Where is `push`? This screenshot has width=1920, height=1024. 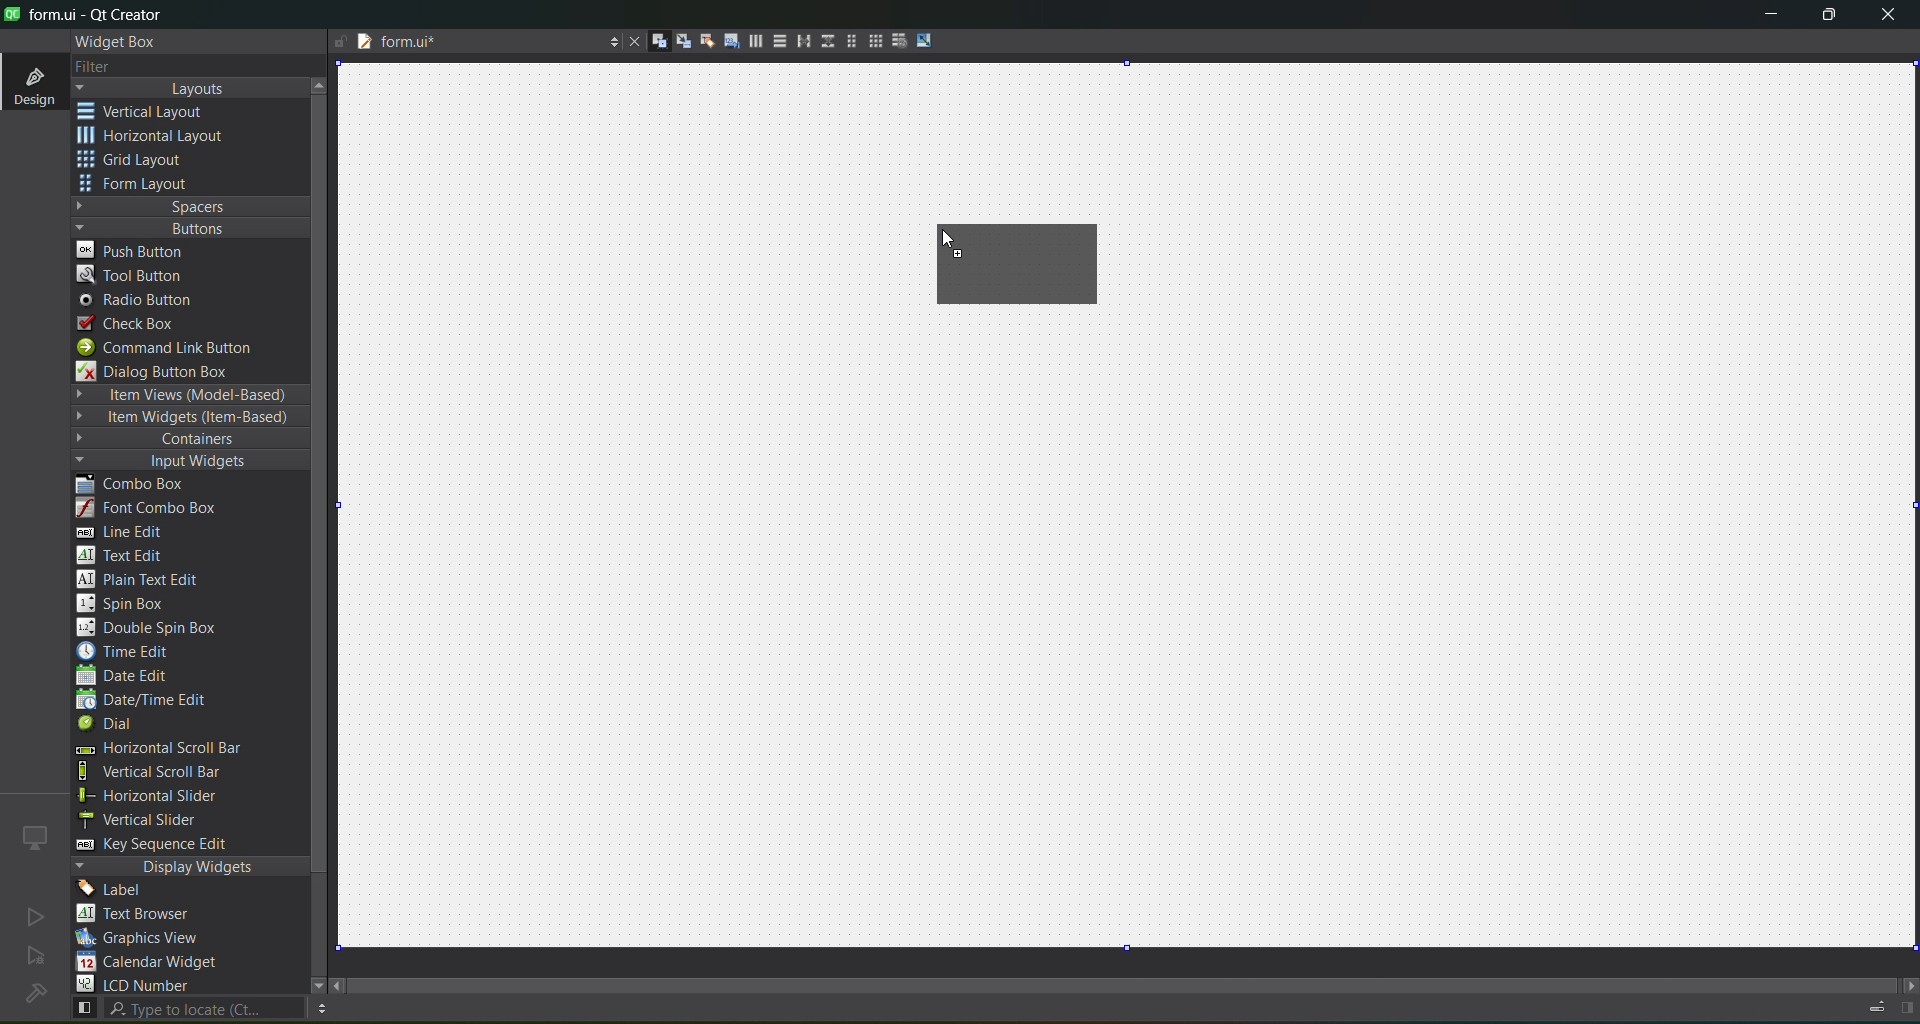
push is located at coordinates (133, 249).